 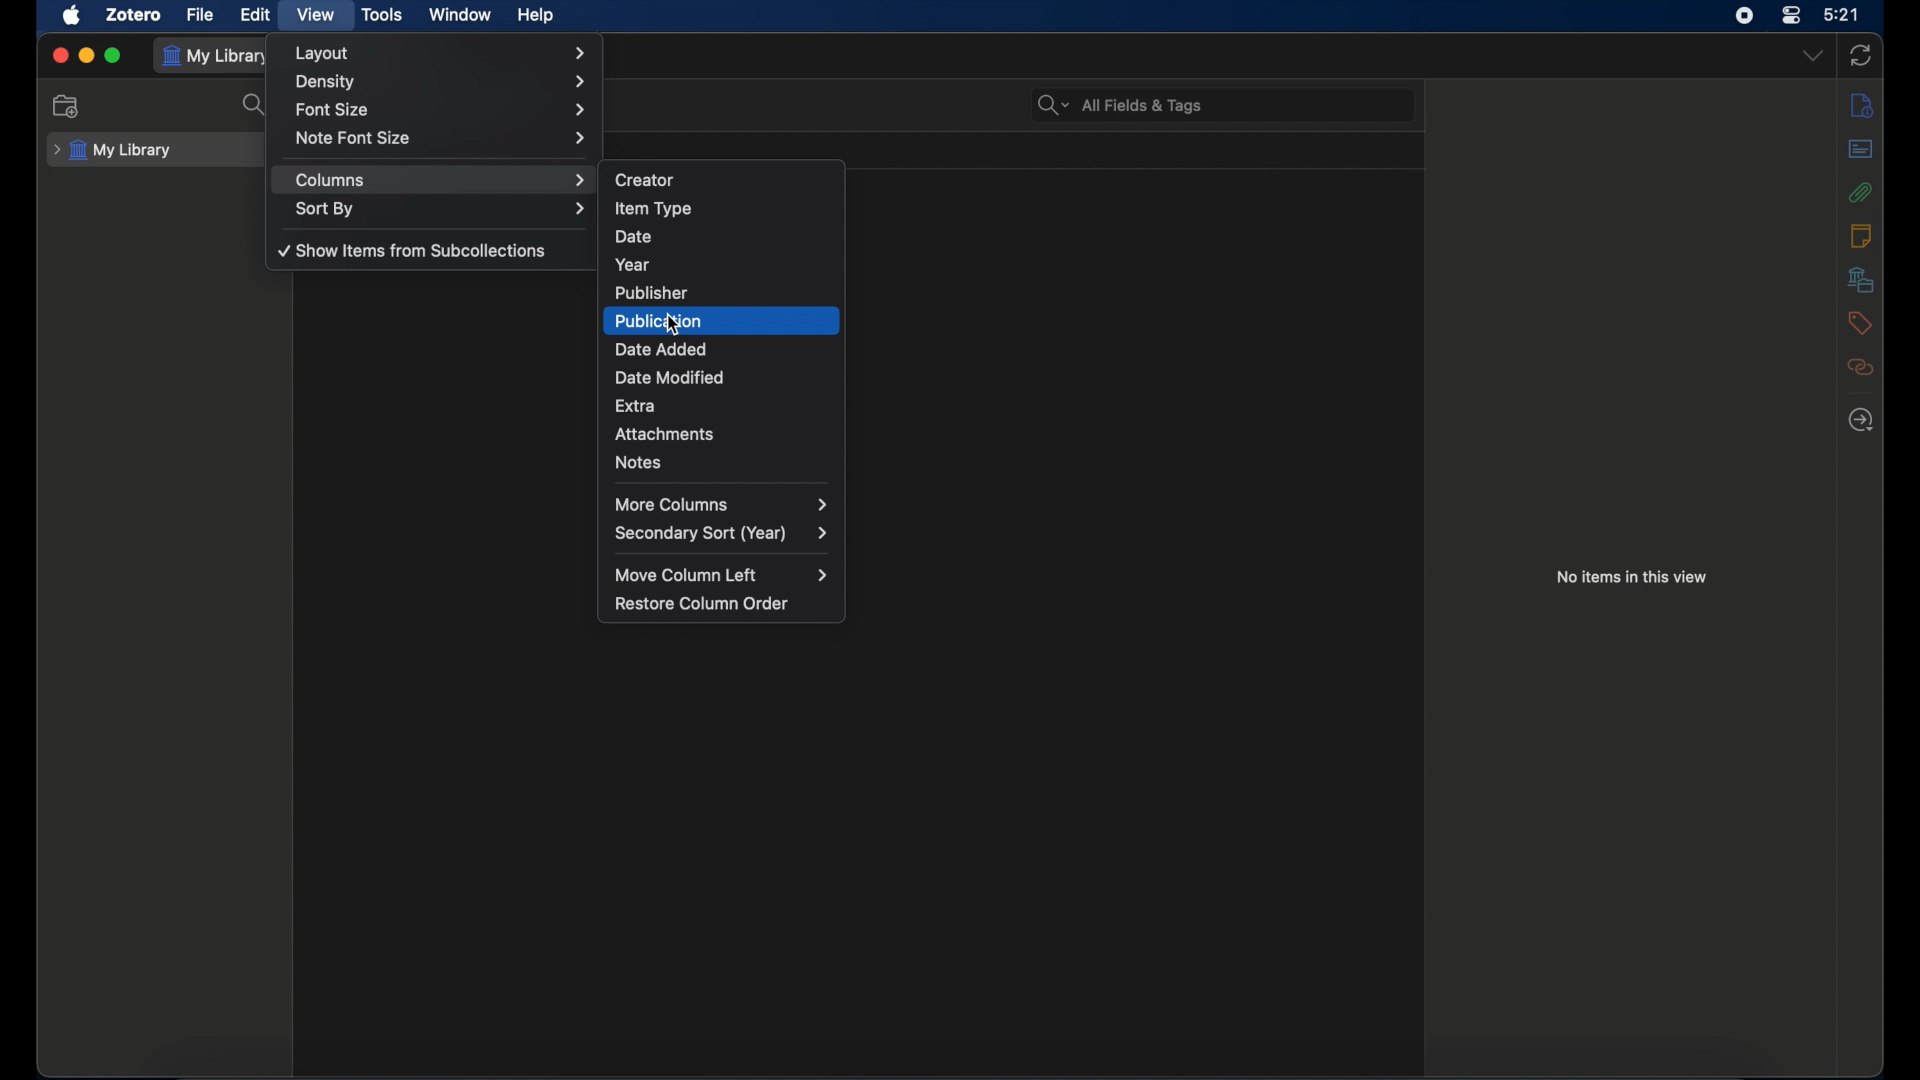 What do you see at coordinates (442, 208) in the screenshot?
I see `sort by` at bounding box center [442, 208].